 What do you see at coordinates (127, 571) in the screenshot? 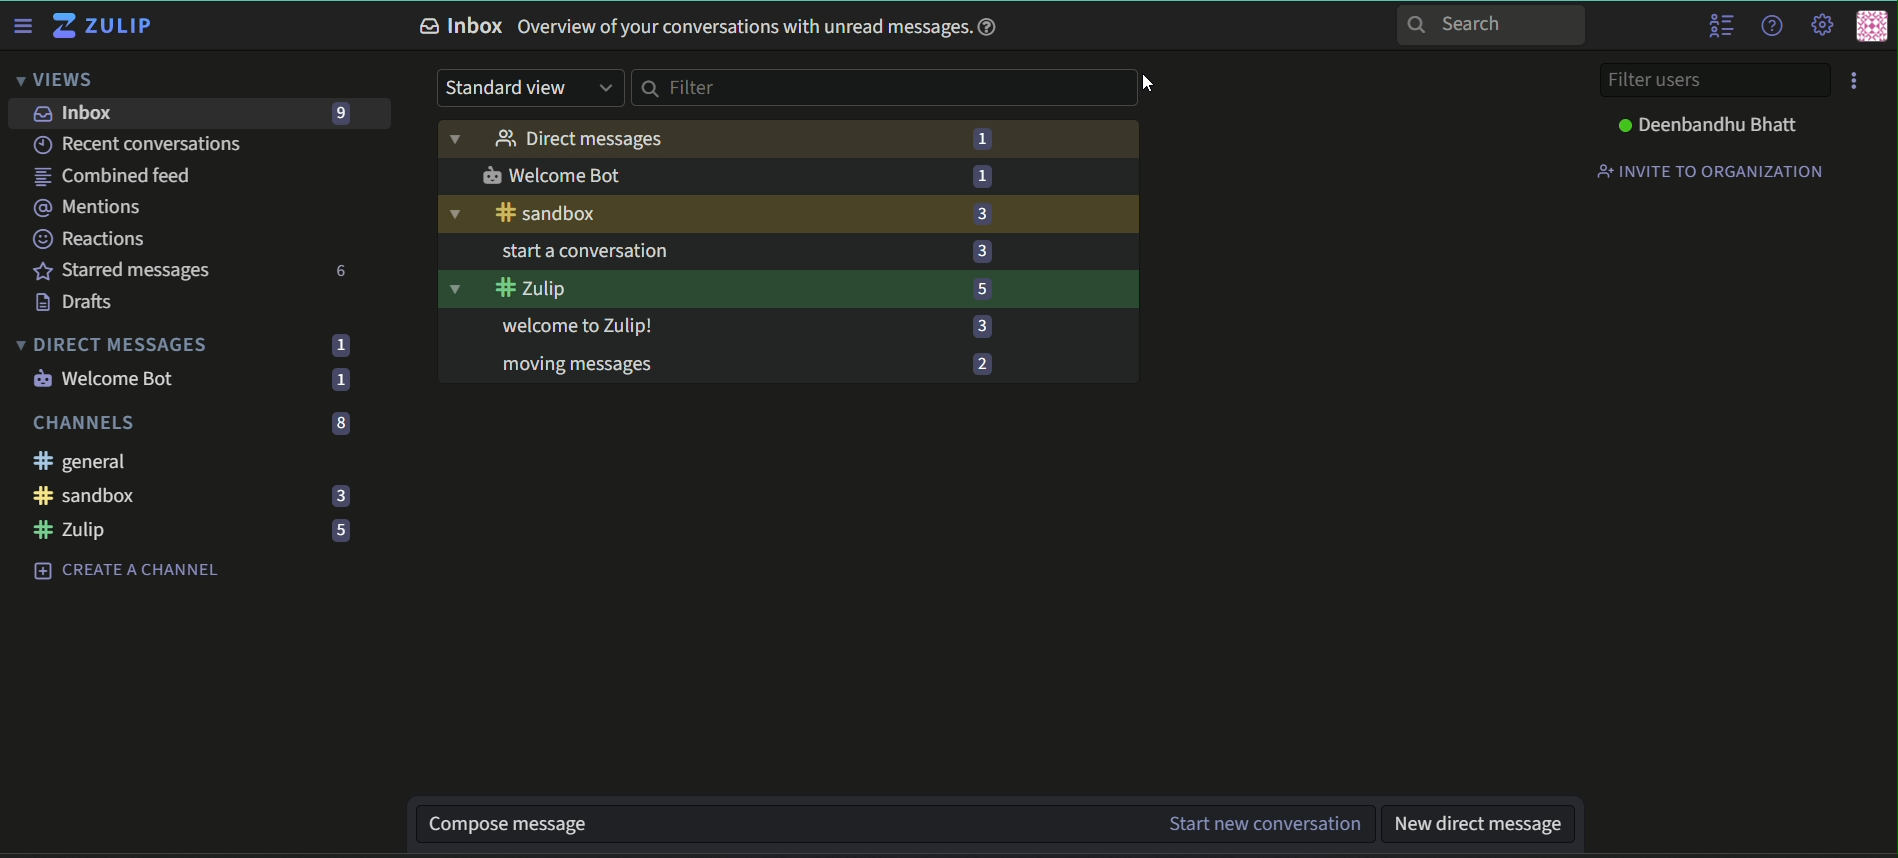
I see `Create a channel` at bounding box center [127, 571].